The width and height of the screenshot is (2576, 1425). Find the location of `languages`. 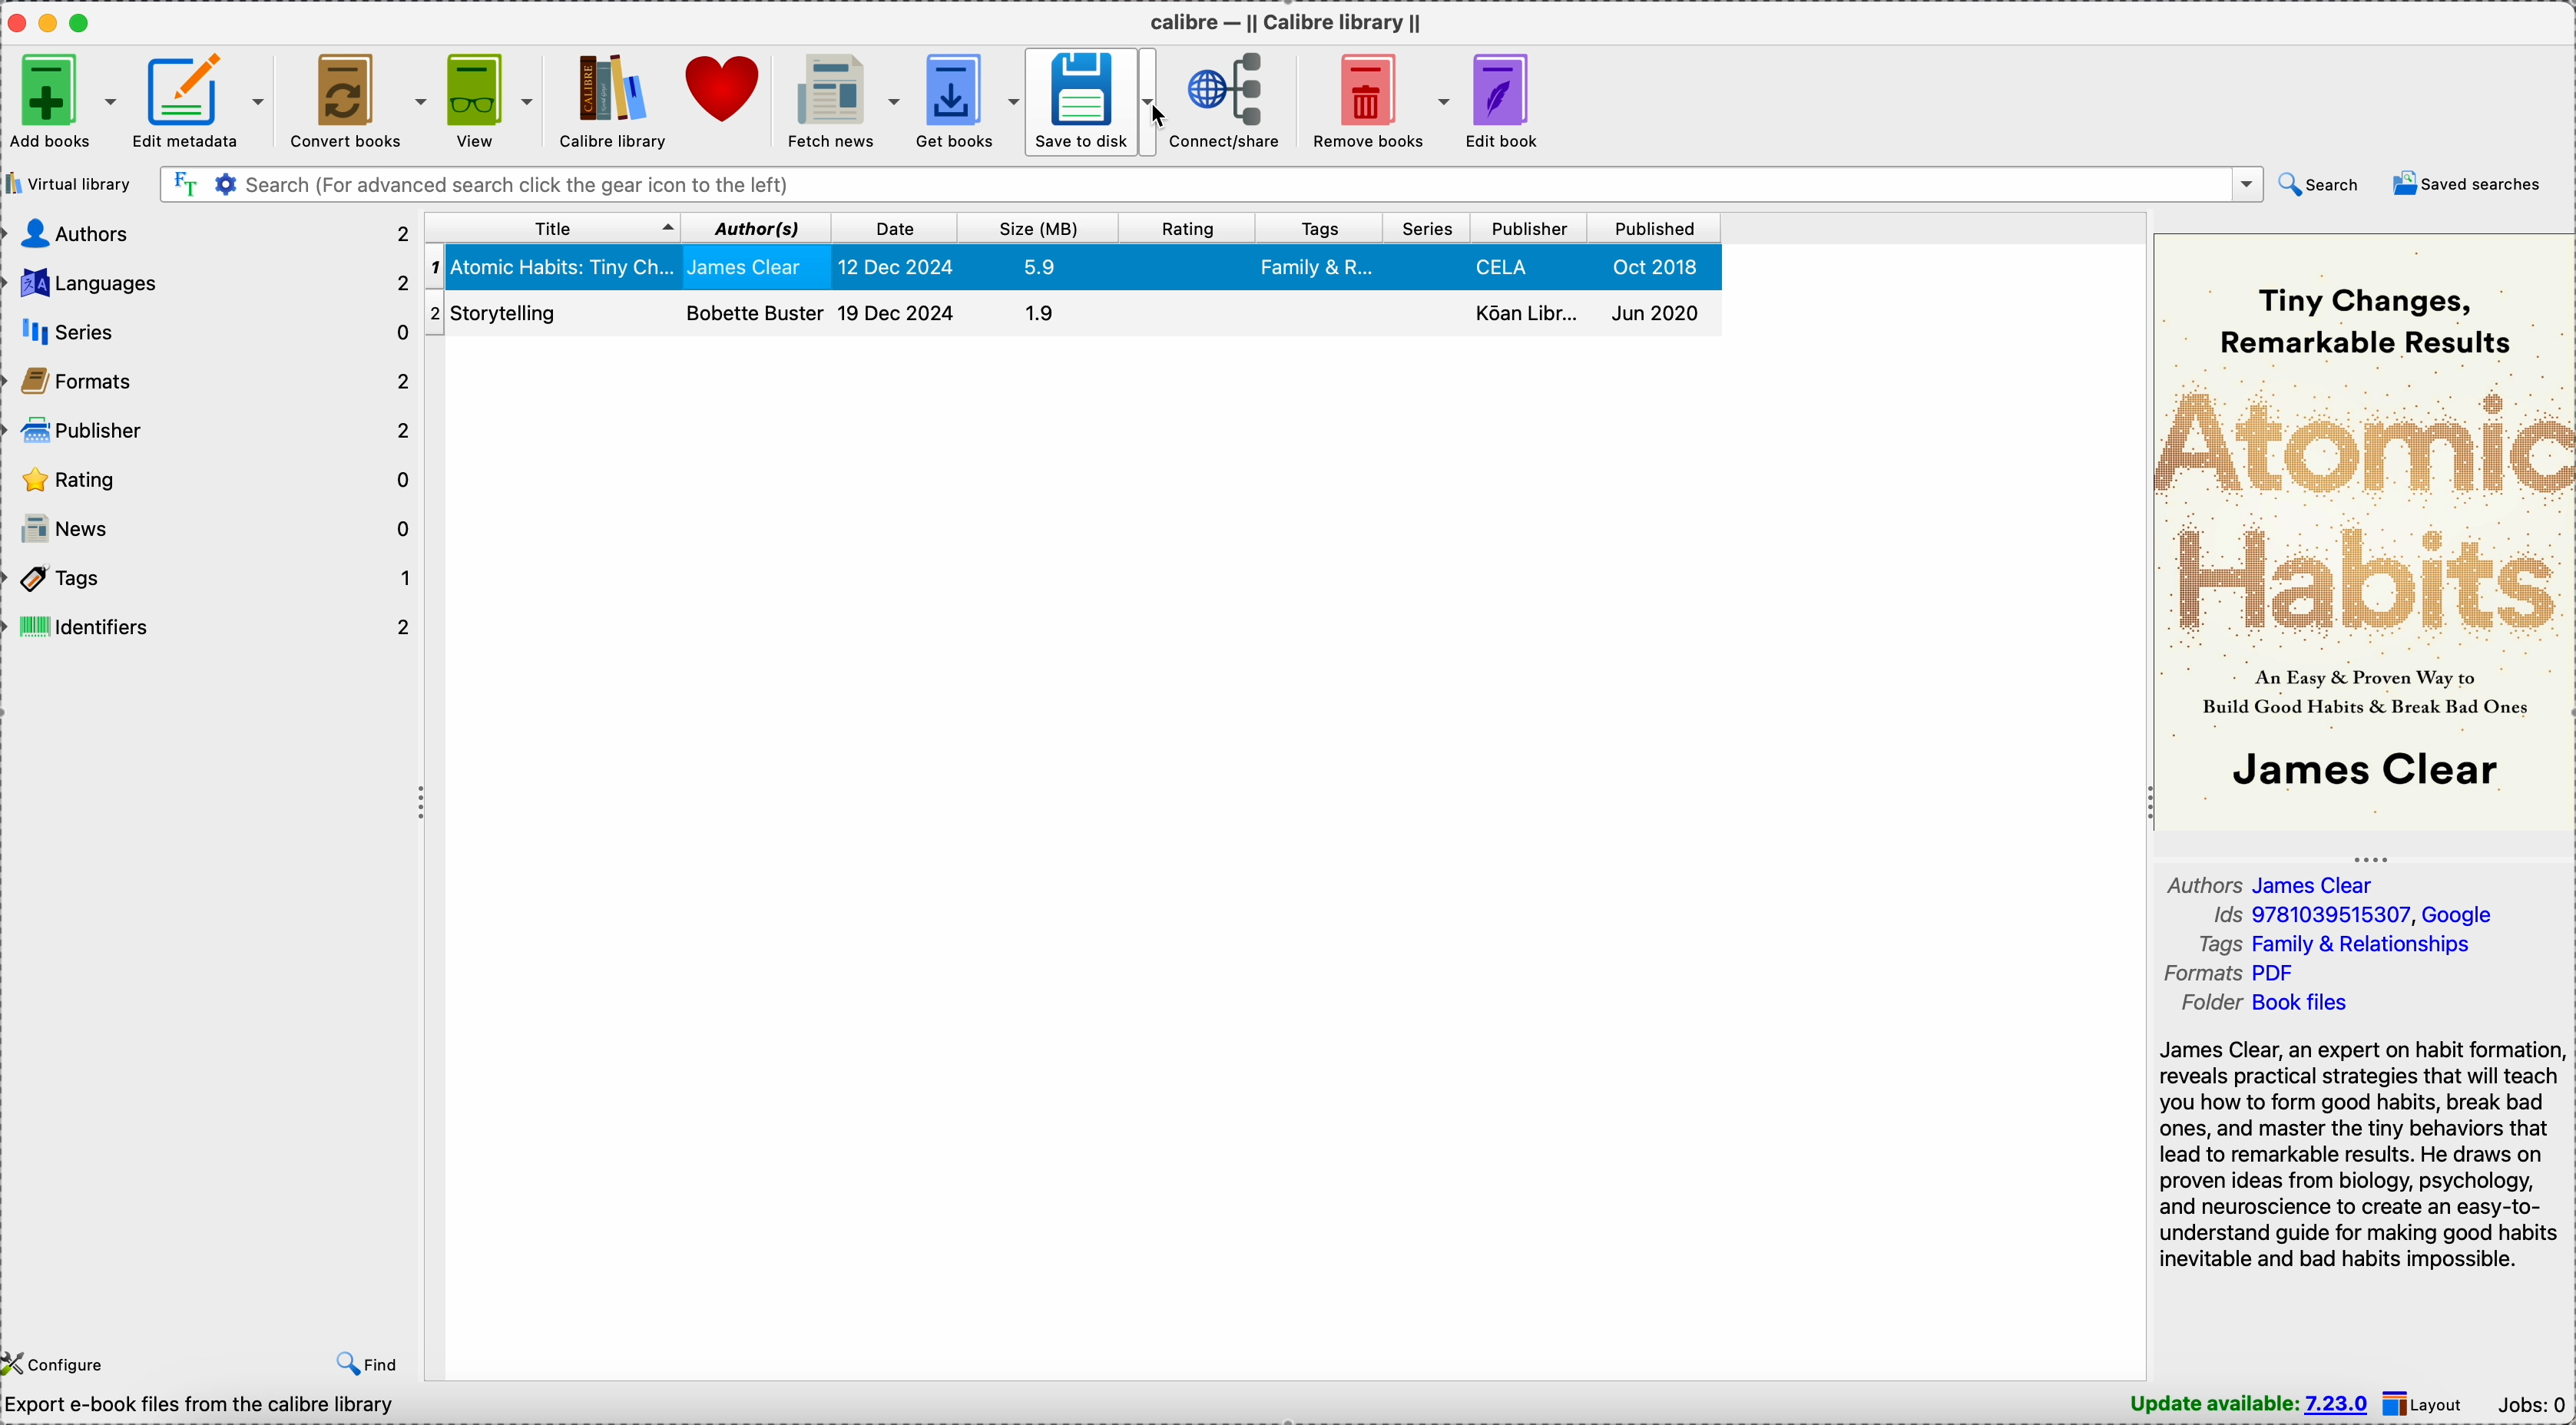

languages is located at coordinates (208, 284).